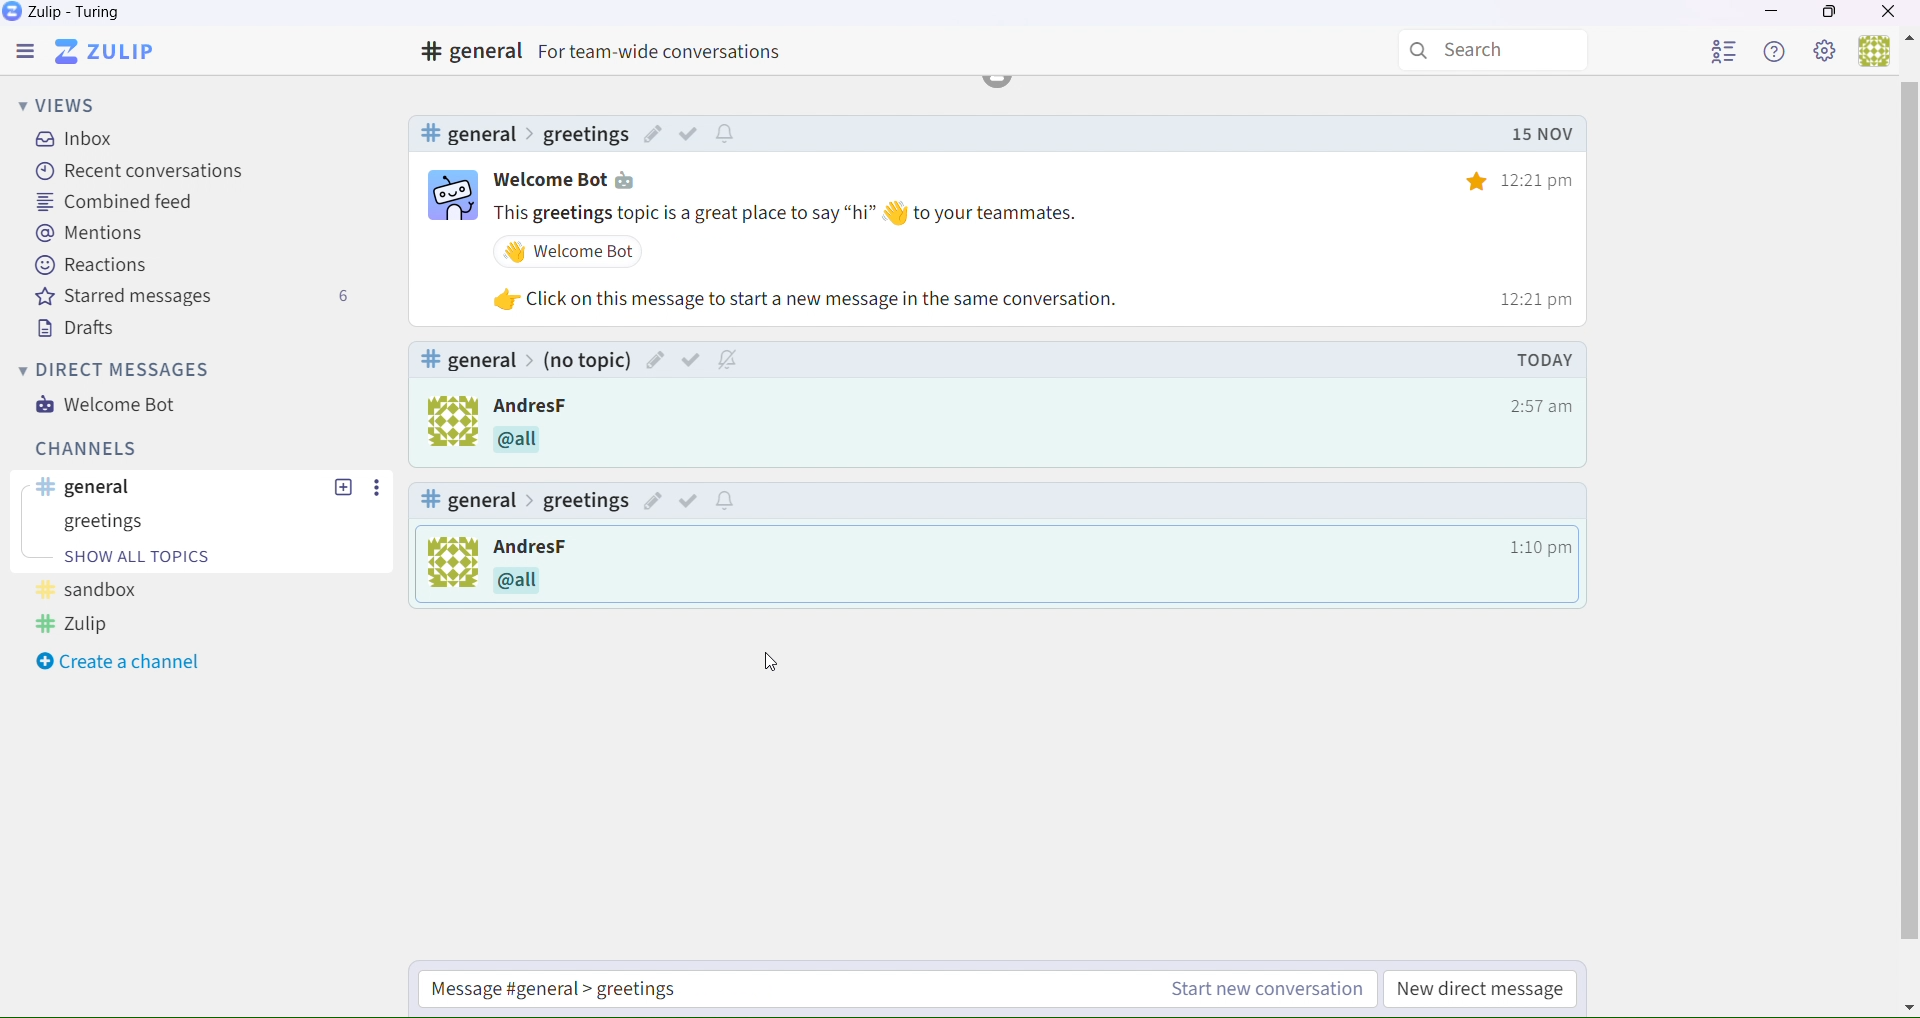 This screenshot has width=1920, height=1018. I want to click on inbox, so click(80, 141).